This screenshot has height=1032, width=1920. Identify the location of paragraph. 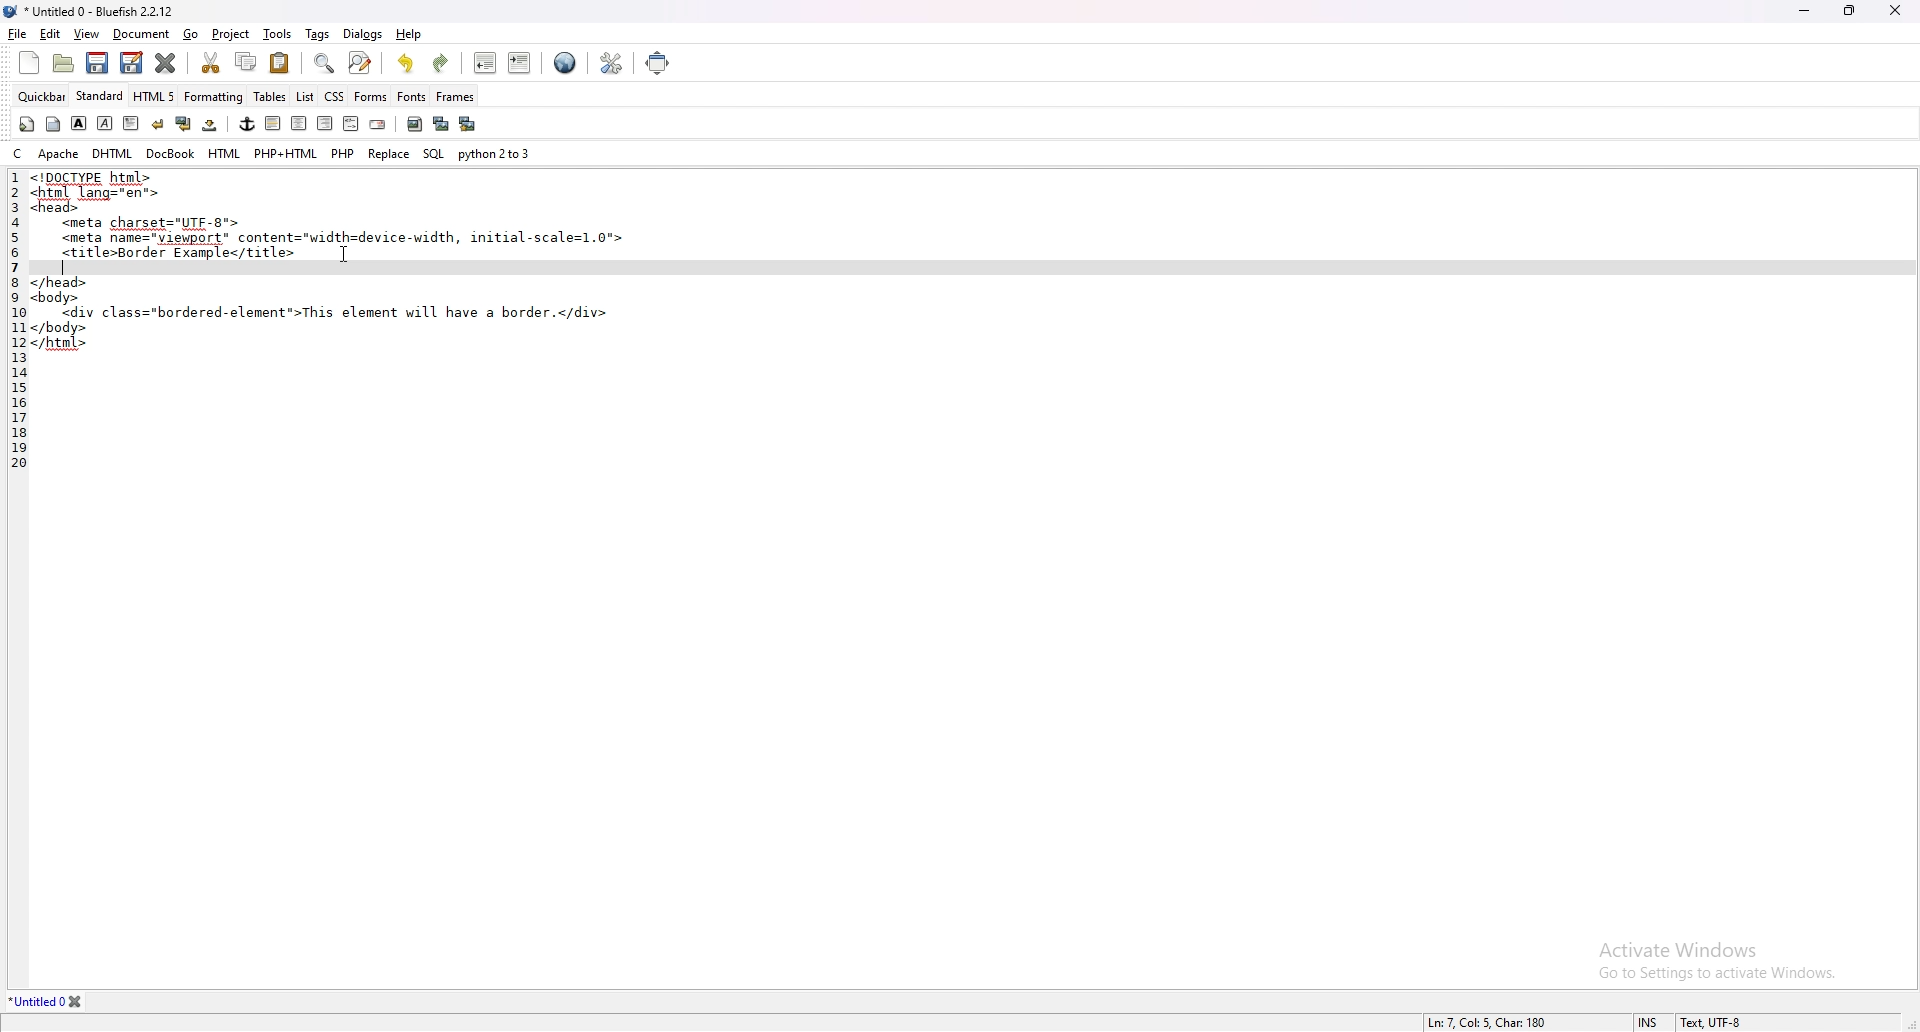
(132, 123).